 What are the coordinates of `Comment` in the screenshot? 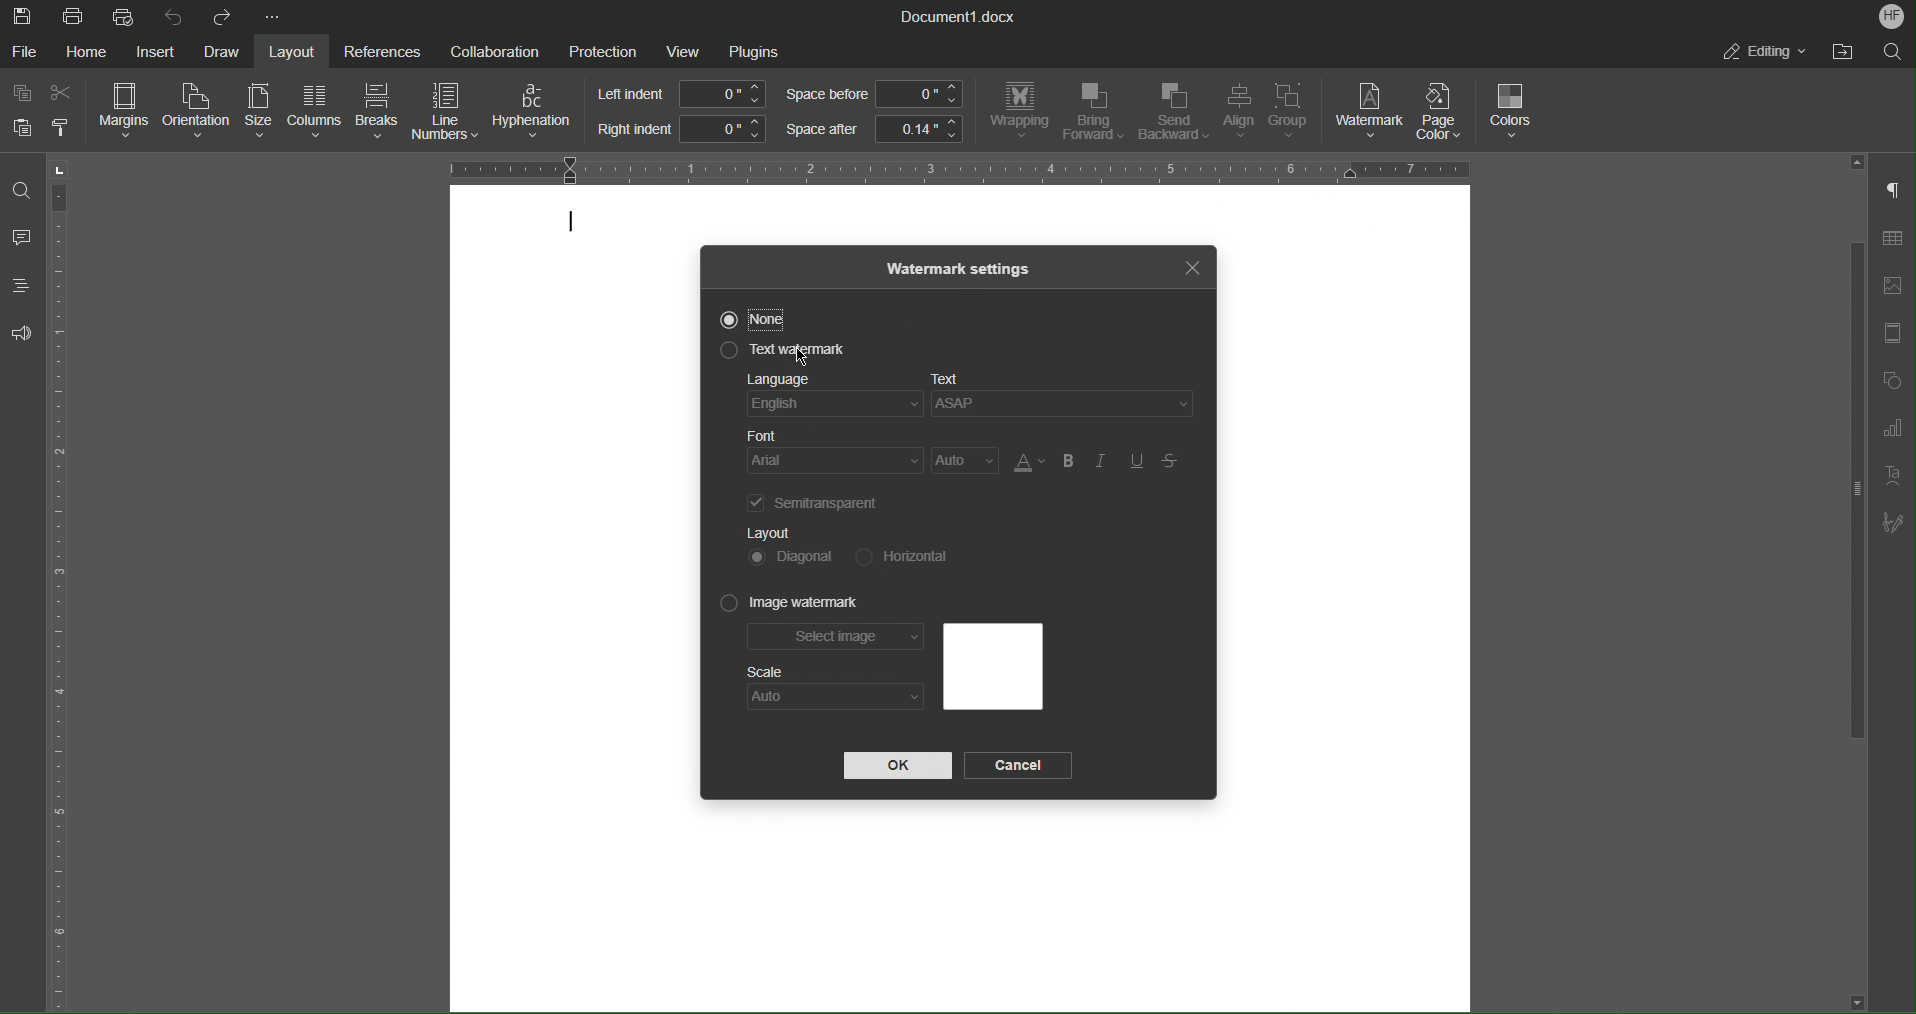 It's located at (22, 240).